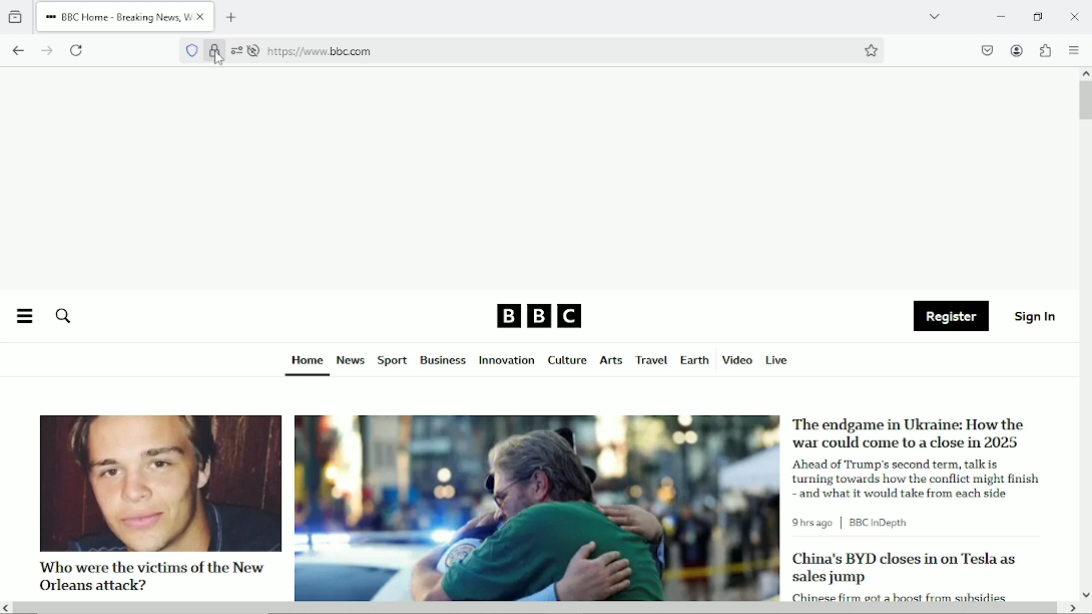 Image resolution: width=1092 pixels, height=614 pixels. Describe the element at coordinates (537, 609) in the screenshot. I see `Horizontal scrollbar` at that location.